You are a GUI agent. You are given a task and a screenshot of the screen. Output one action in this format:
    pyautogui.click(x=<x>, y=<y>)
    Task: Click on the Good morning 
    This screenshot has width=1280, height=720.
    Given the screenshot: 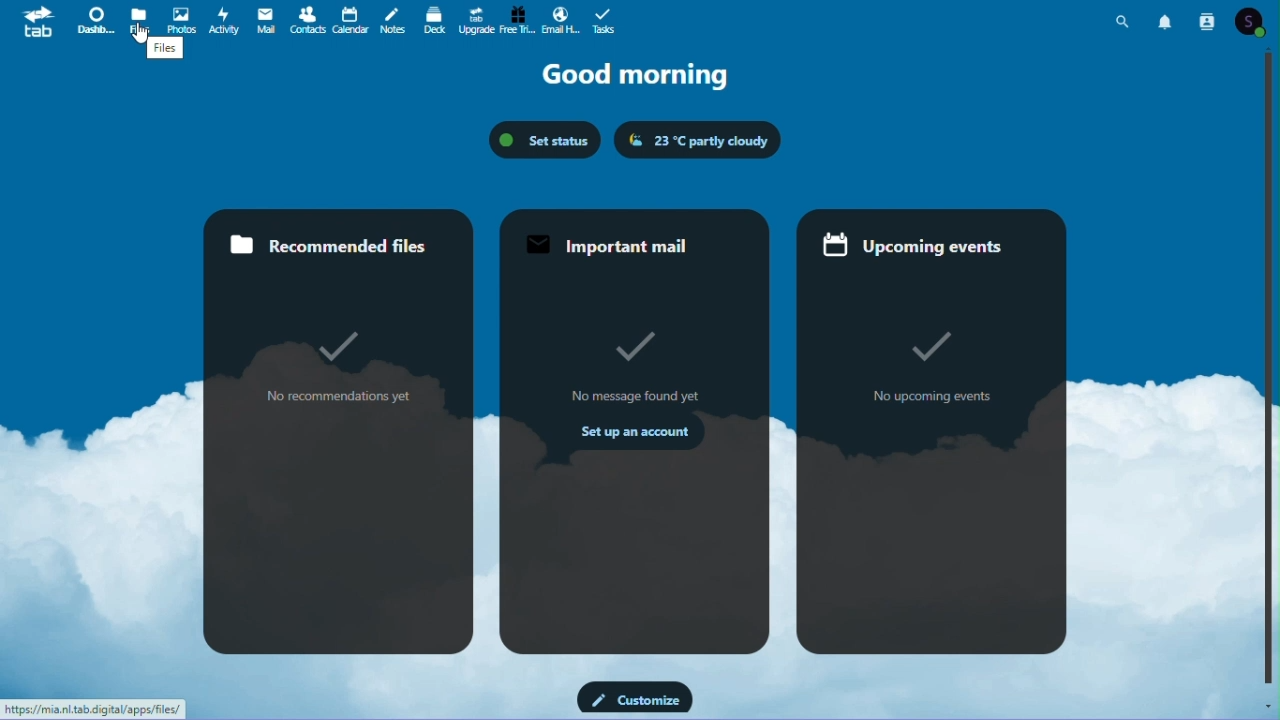 What is the action you would take?
    pyautogui.click(x=646, y=75)
    